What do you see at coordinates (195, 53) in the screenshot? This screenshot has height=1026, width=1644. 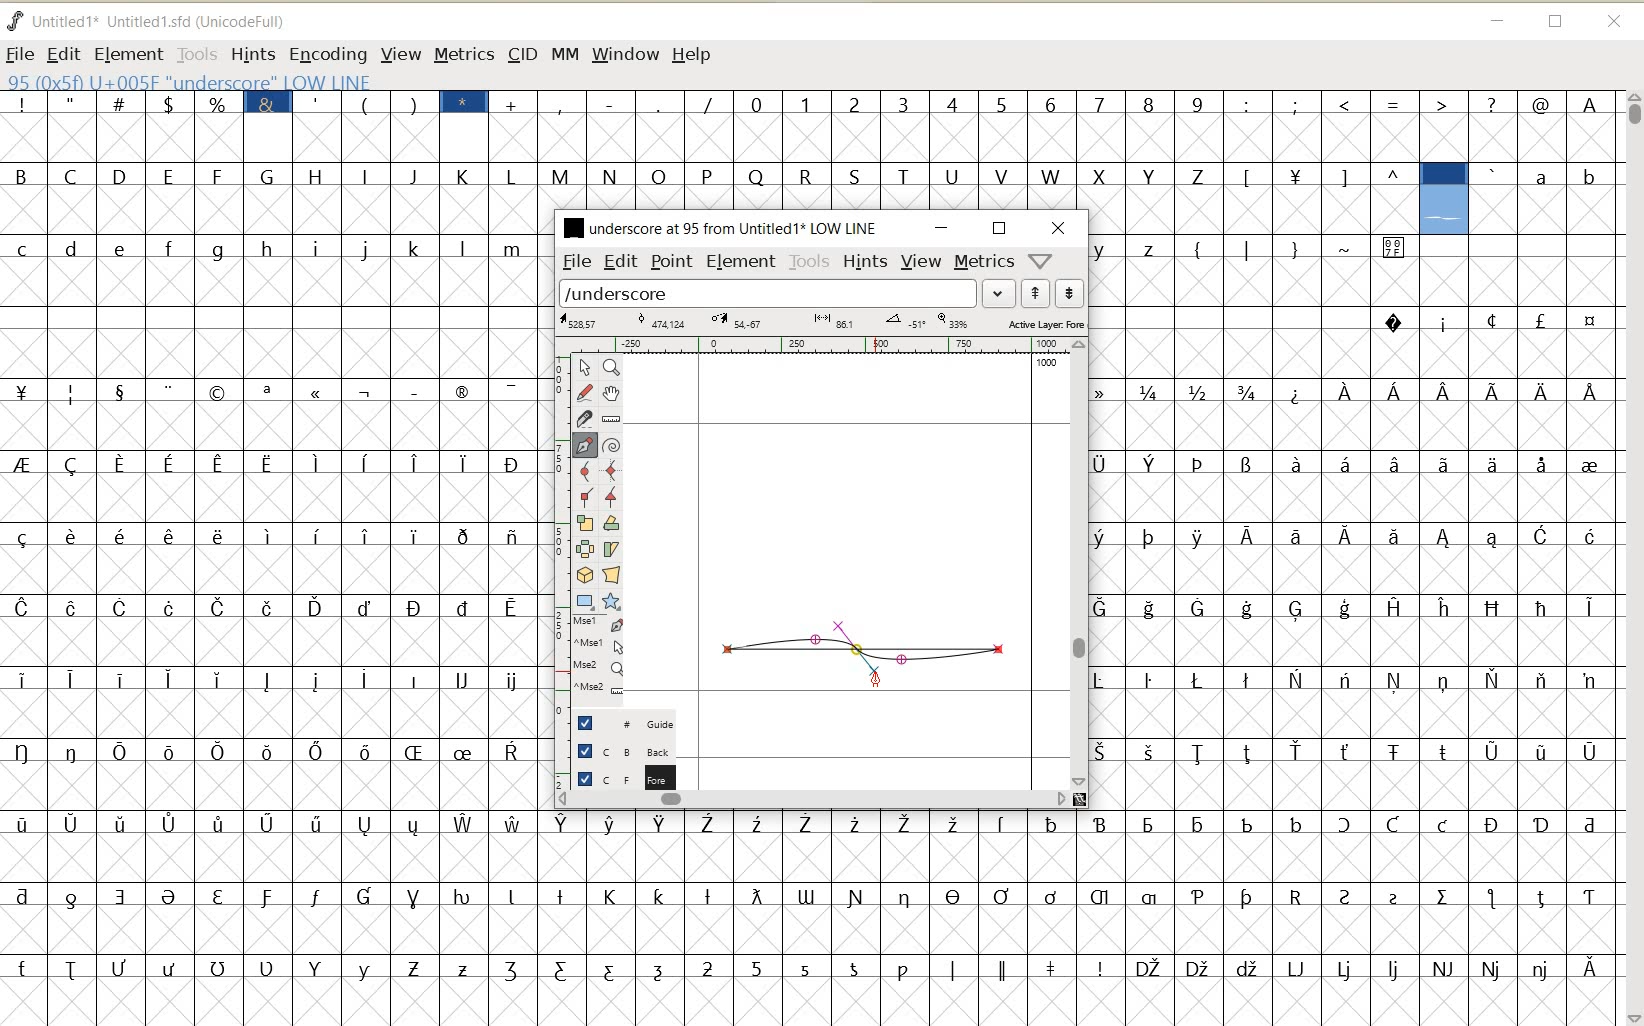 I see `TOOLS` at bounding box center [195, 53].